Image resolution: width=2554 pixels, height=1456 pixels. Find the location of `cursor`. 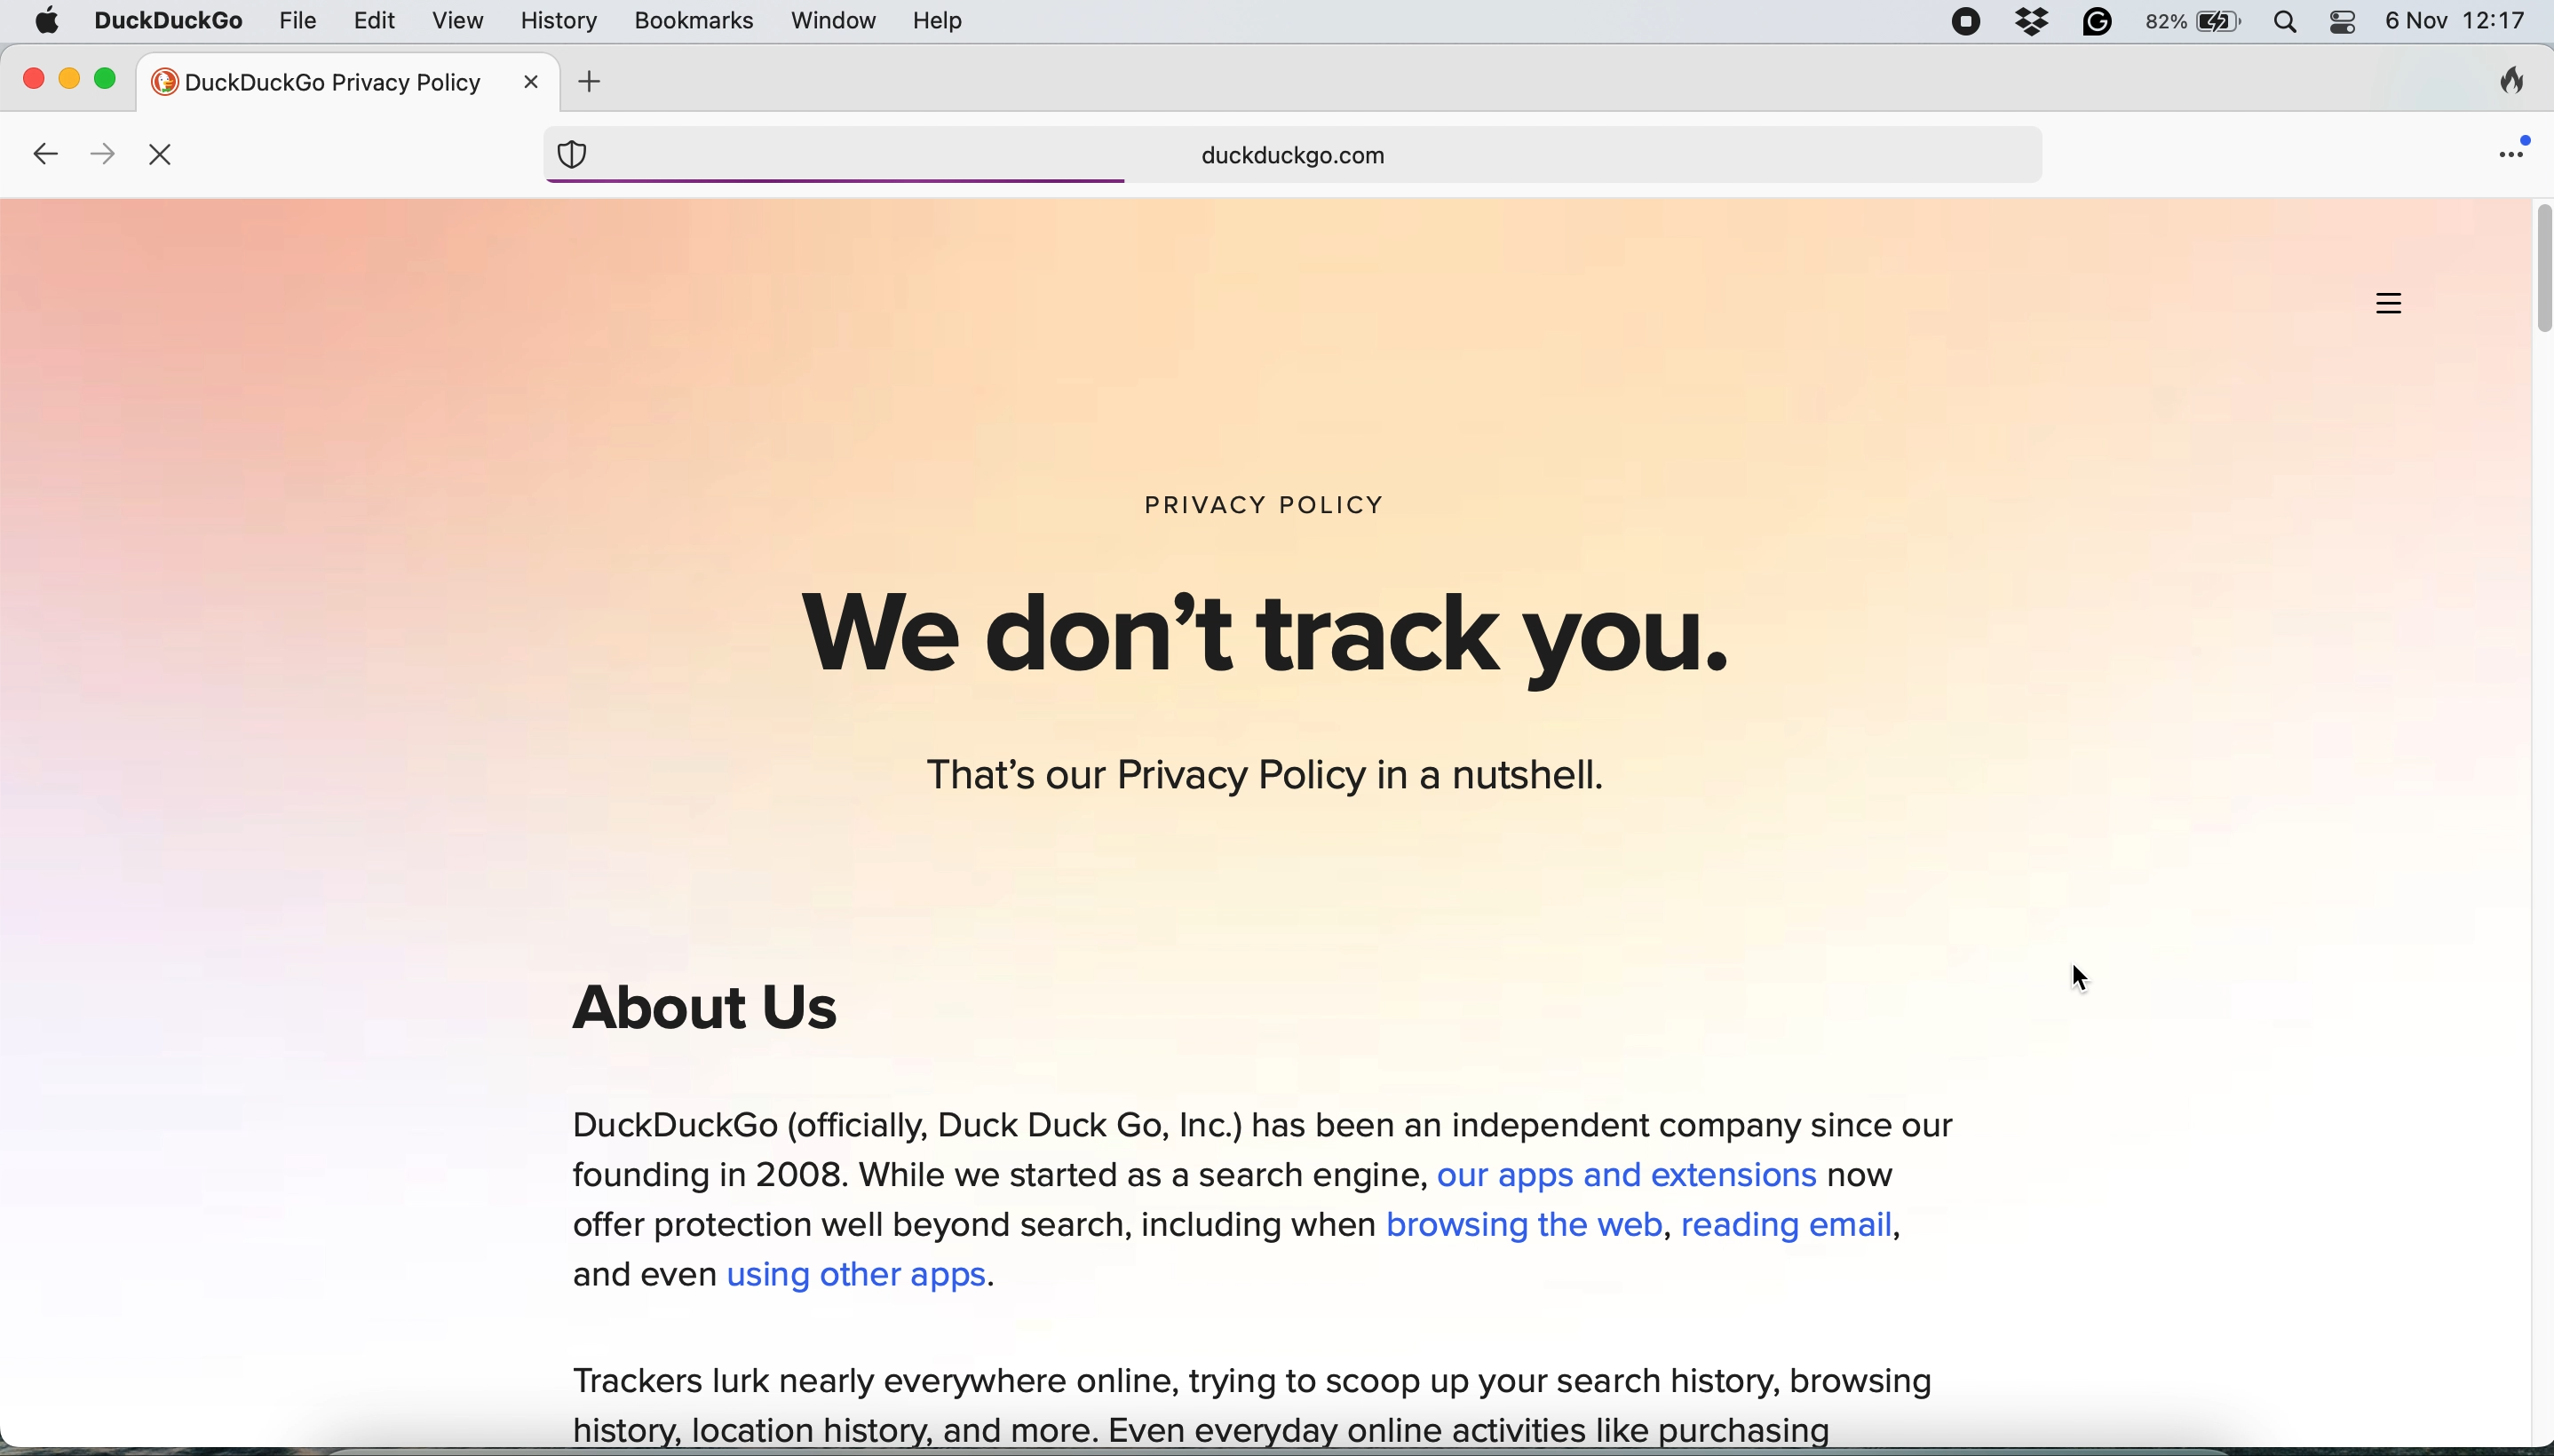

cursor is located at coordinates (2077, 985).